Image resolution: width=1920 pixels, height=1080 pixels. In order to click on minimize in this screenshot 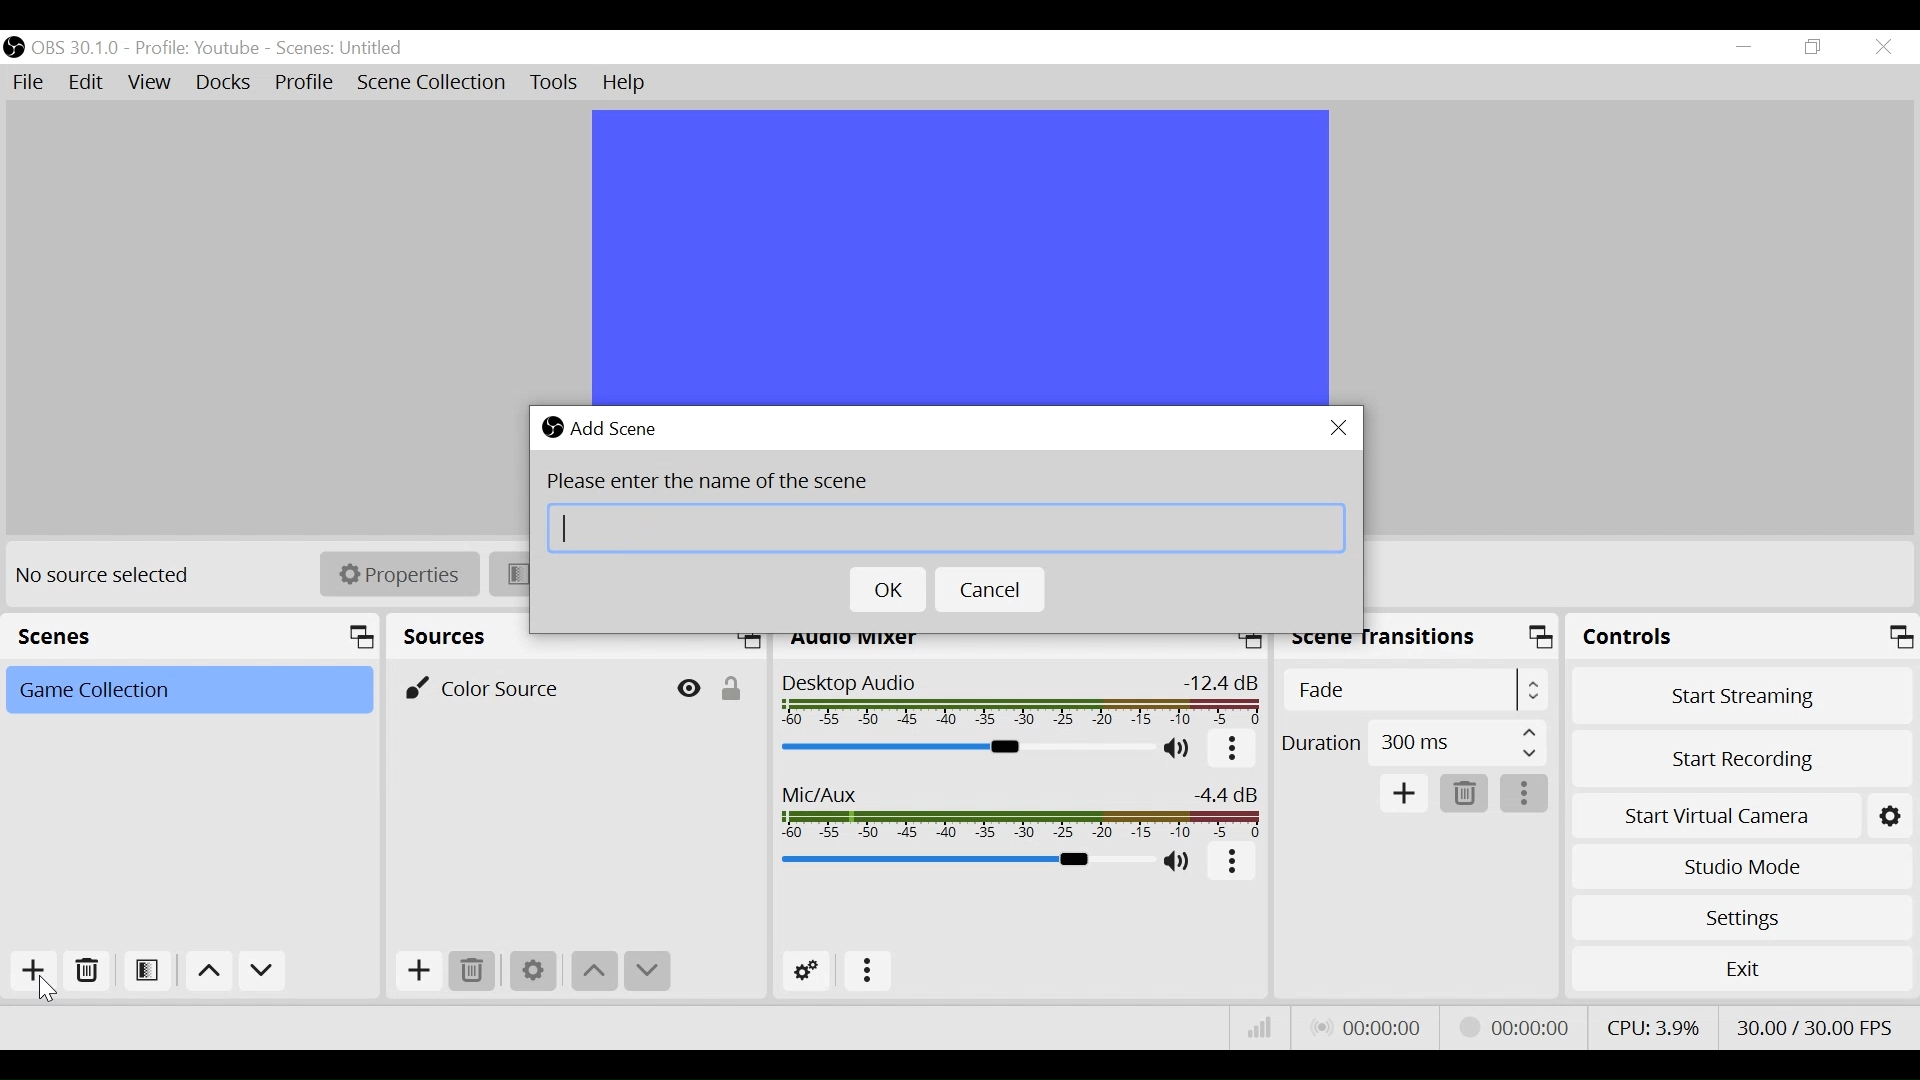, I will do `click(1743, 47)`.